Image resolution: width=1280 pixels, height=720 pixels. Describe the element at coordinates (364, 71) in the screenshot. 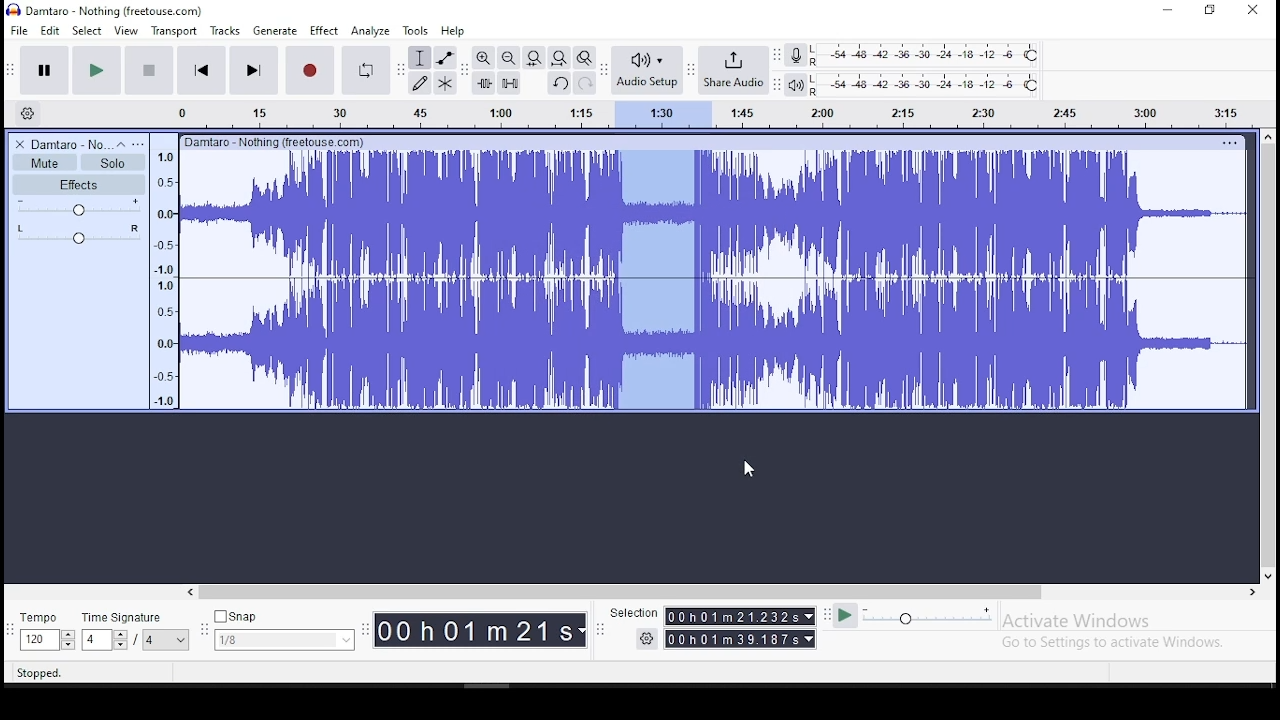

I see `enable looping` at that location.